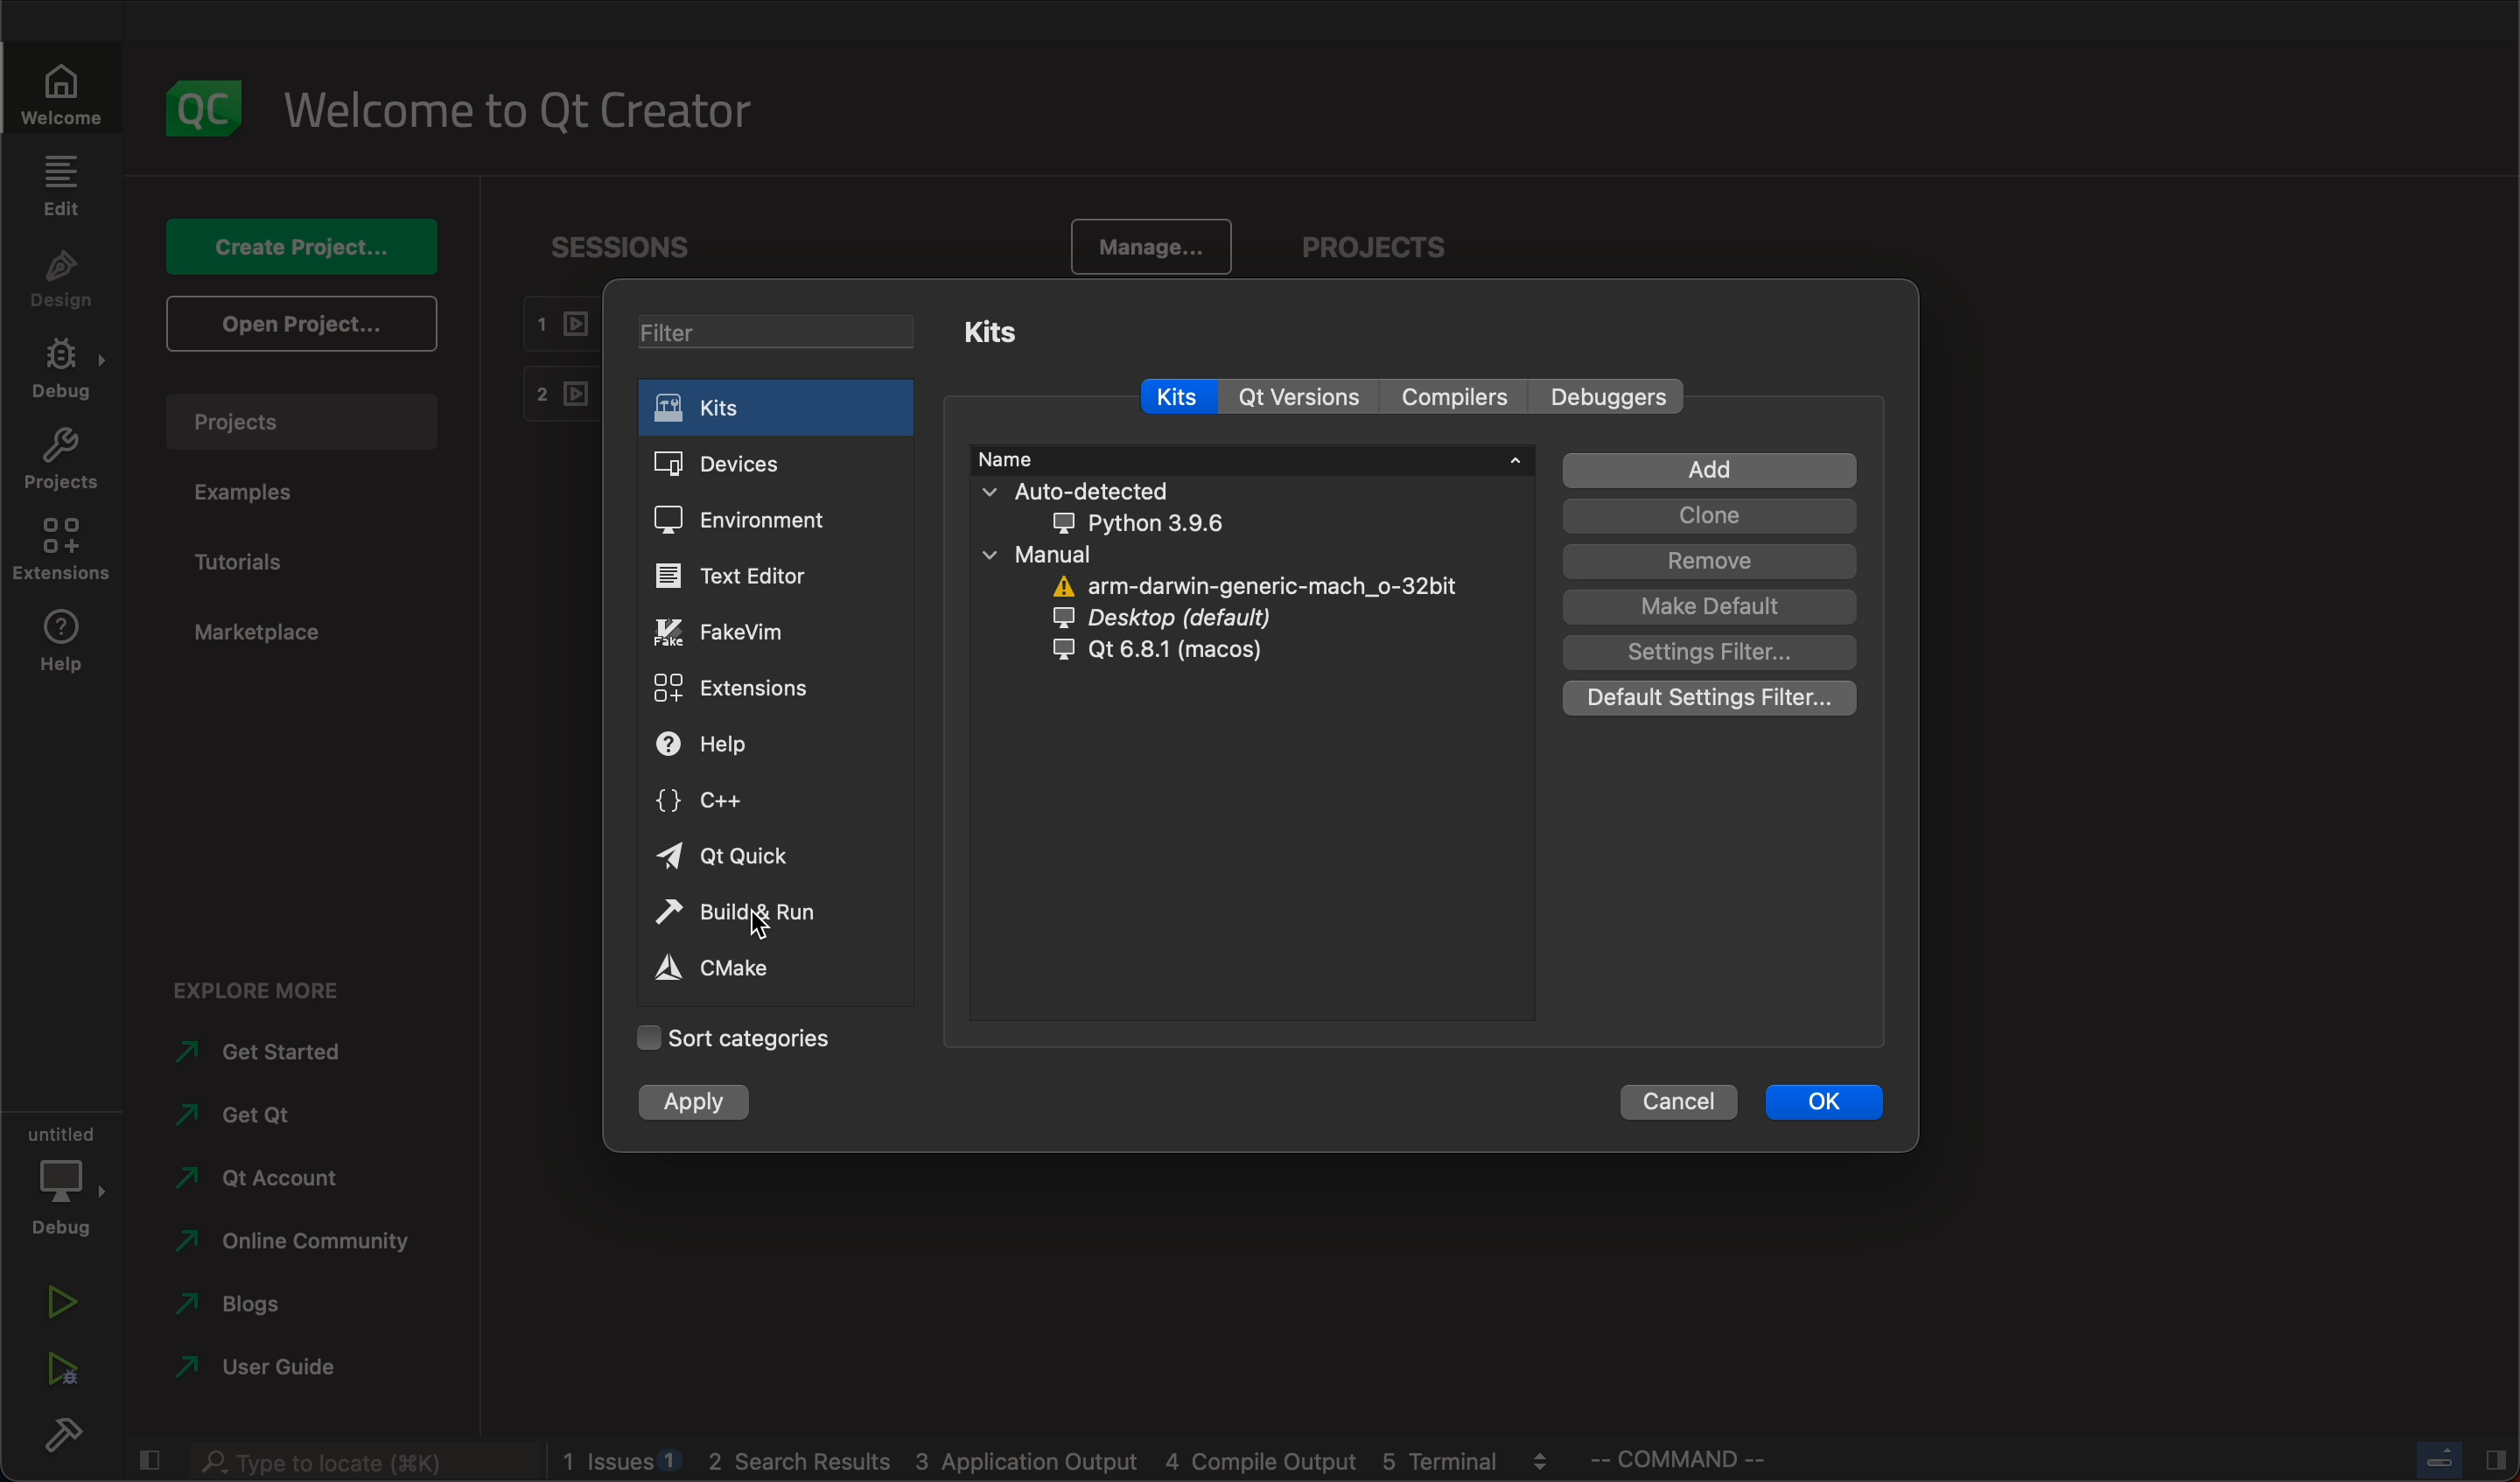  Describe the element at coordinates (755, 687) in the screenshot. I see `extensions` at that location.